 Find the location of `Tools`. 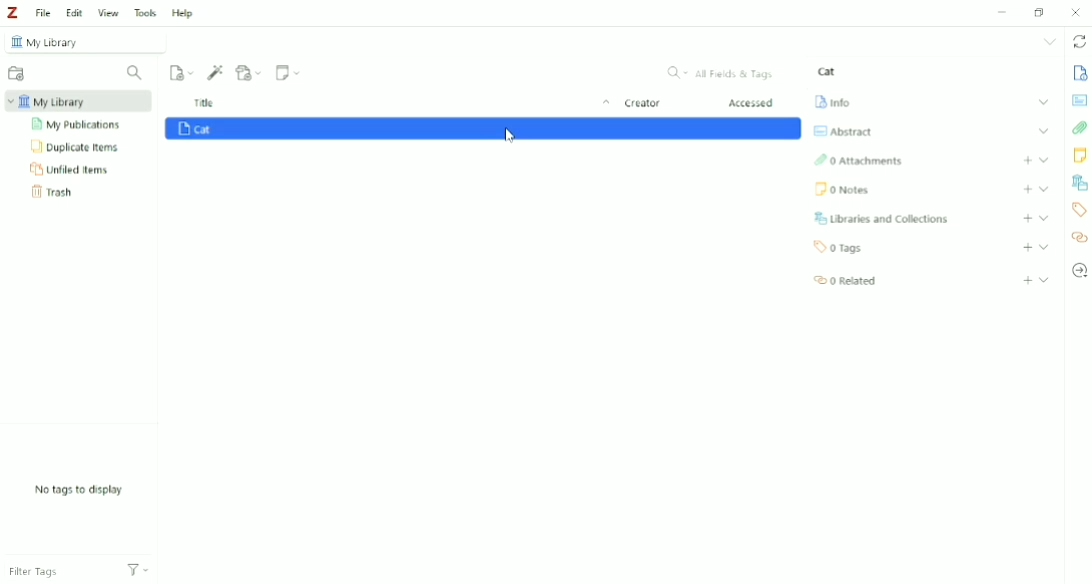

Tools is located at coordinates (145, 12).